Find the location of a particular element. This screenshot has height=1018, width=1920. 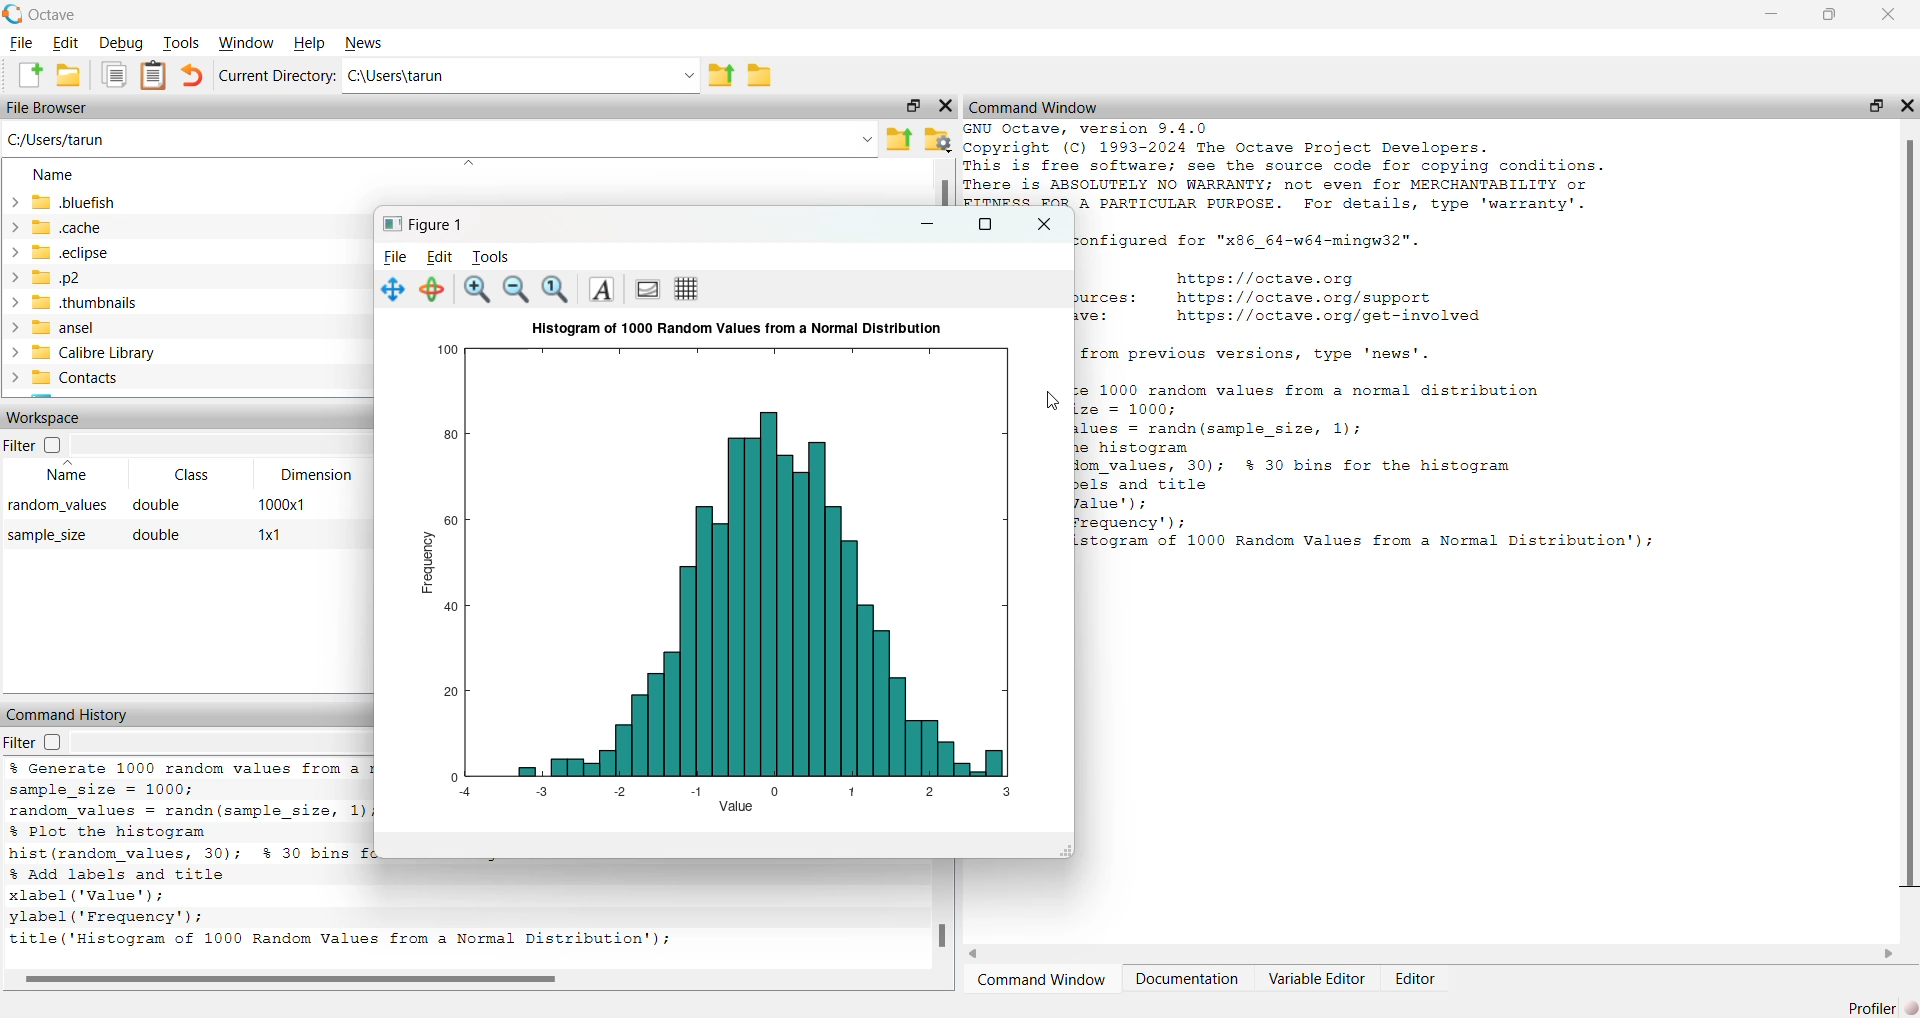

double is located at coordinates (158, 535).